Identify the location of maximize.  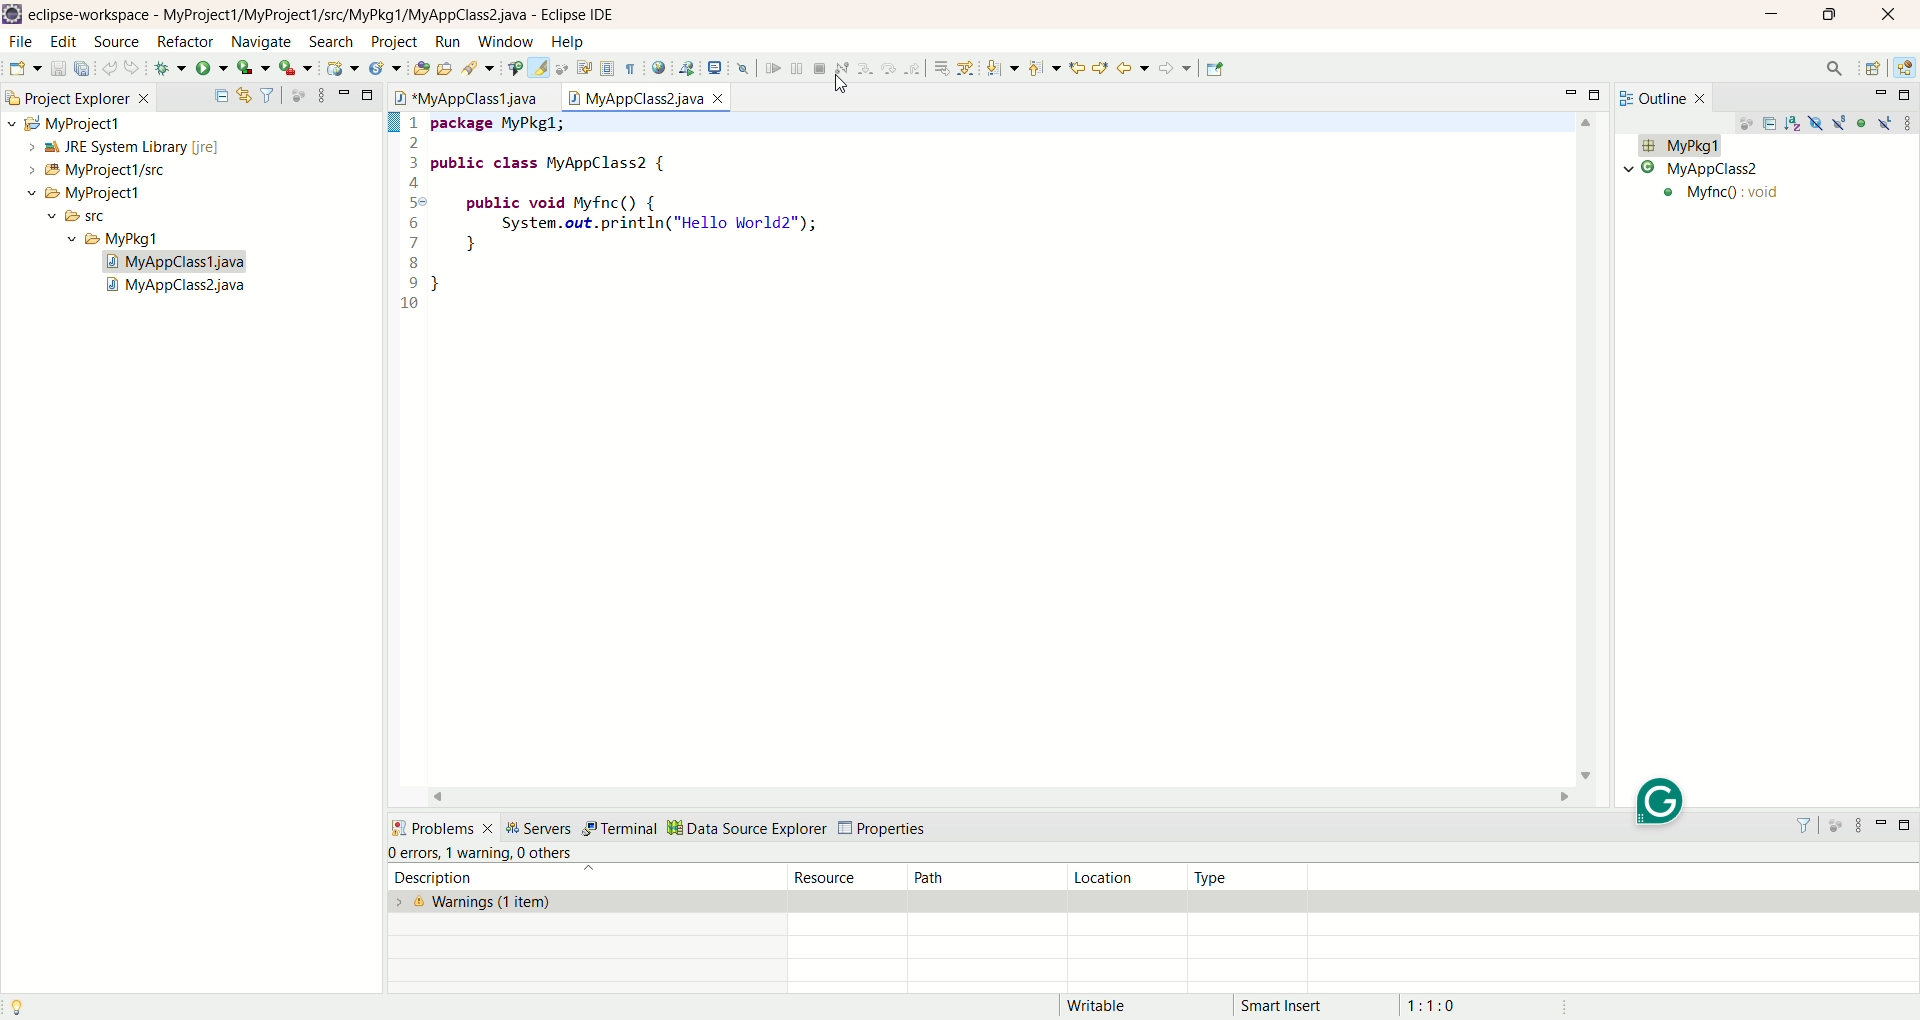
(1907, 828).